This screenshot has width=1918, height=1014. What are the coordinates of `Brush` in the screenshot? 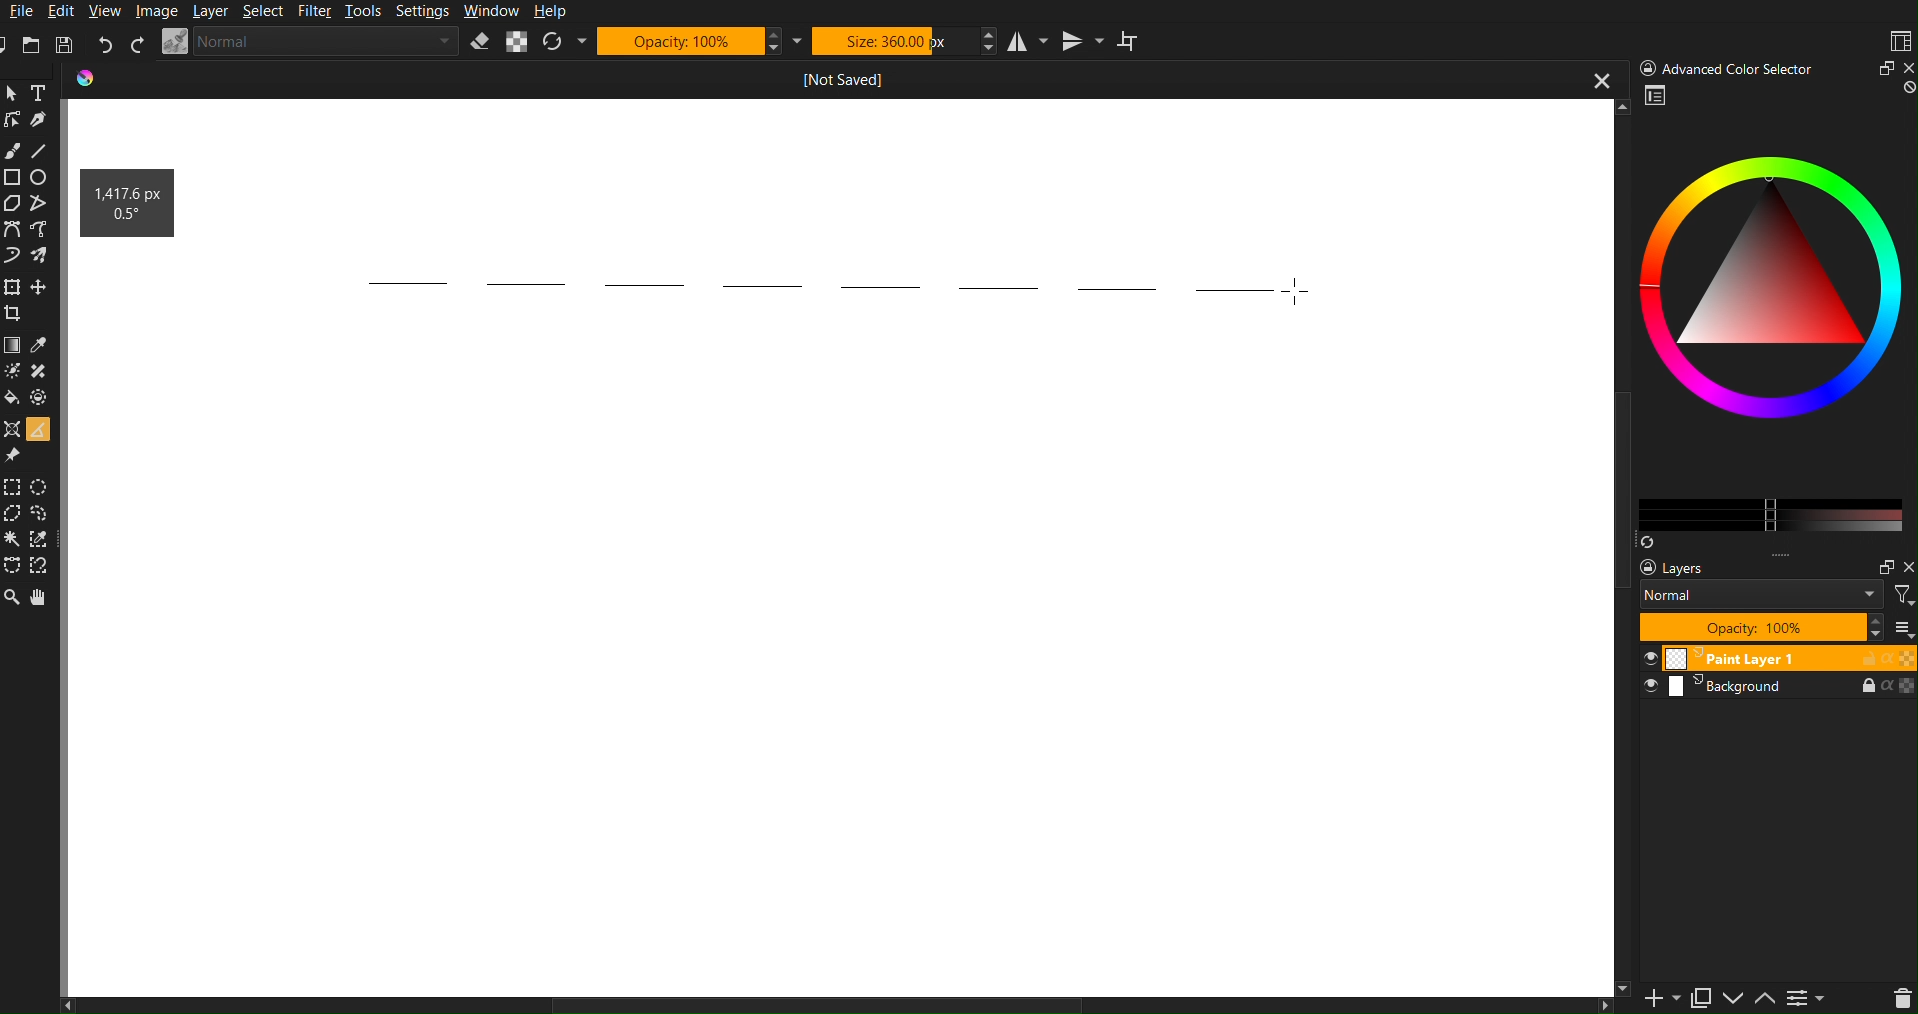 It's located at (14, 150).